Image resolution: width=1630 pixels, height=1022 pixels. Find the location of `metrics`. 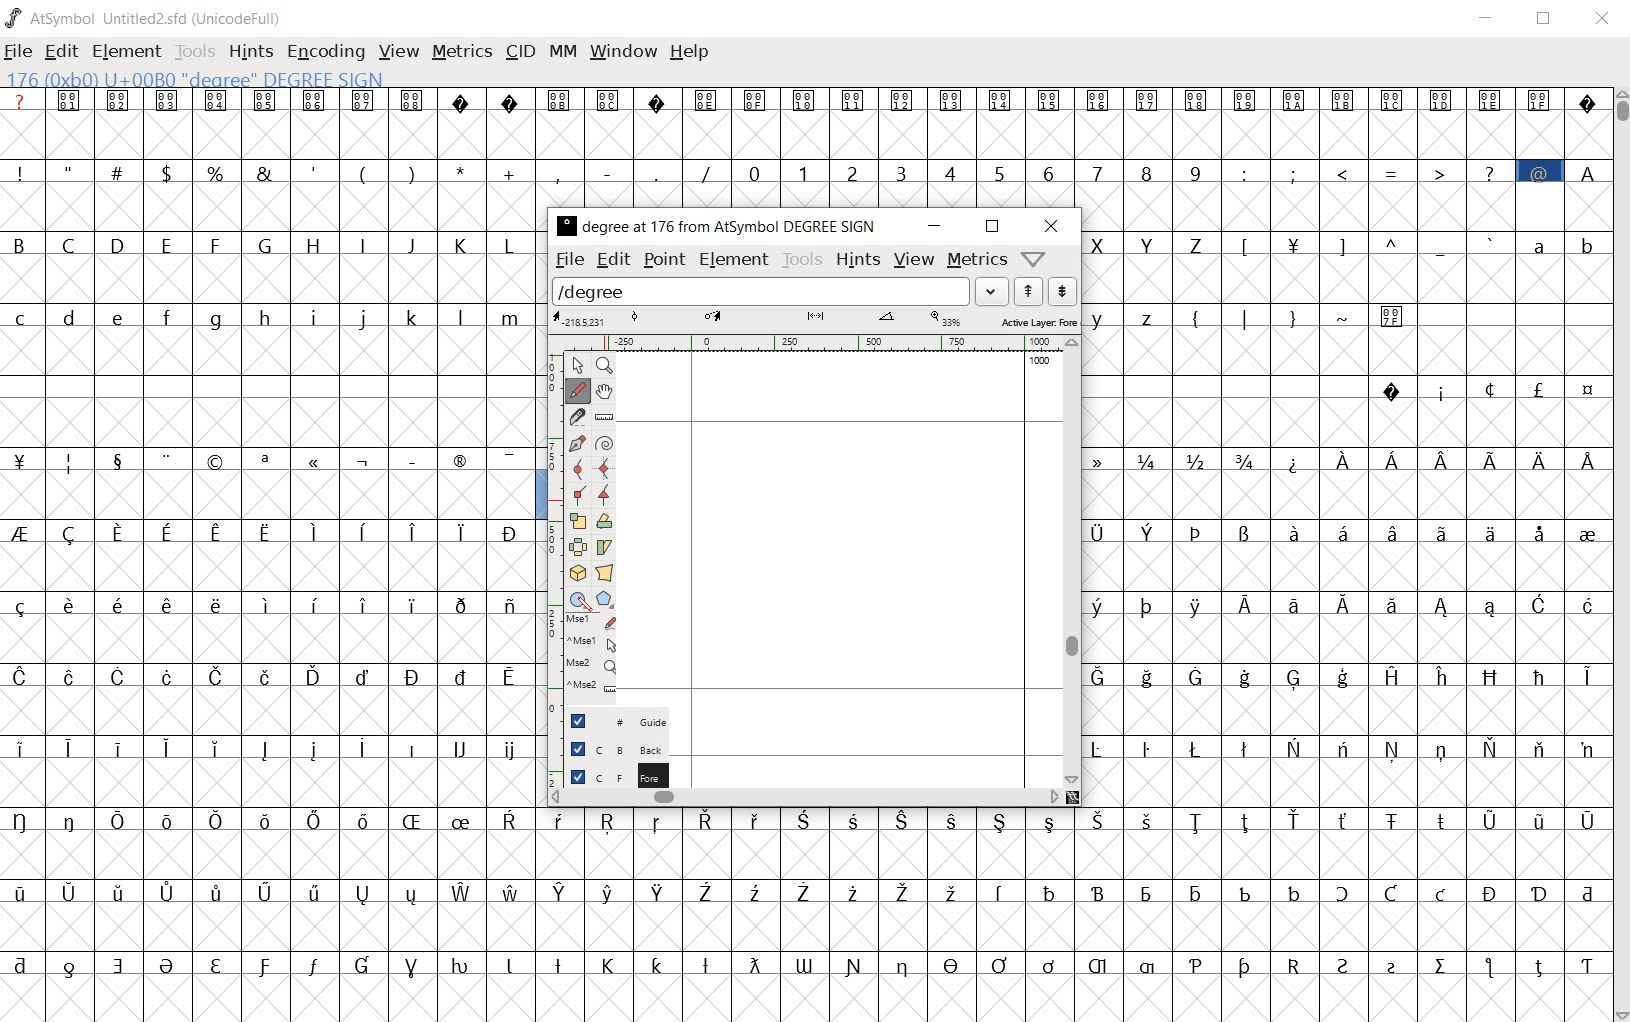

metrics is located at coordinates (462, 53).